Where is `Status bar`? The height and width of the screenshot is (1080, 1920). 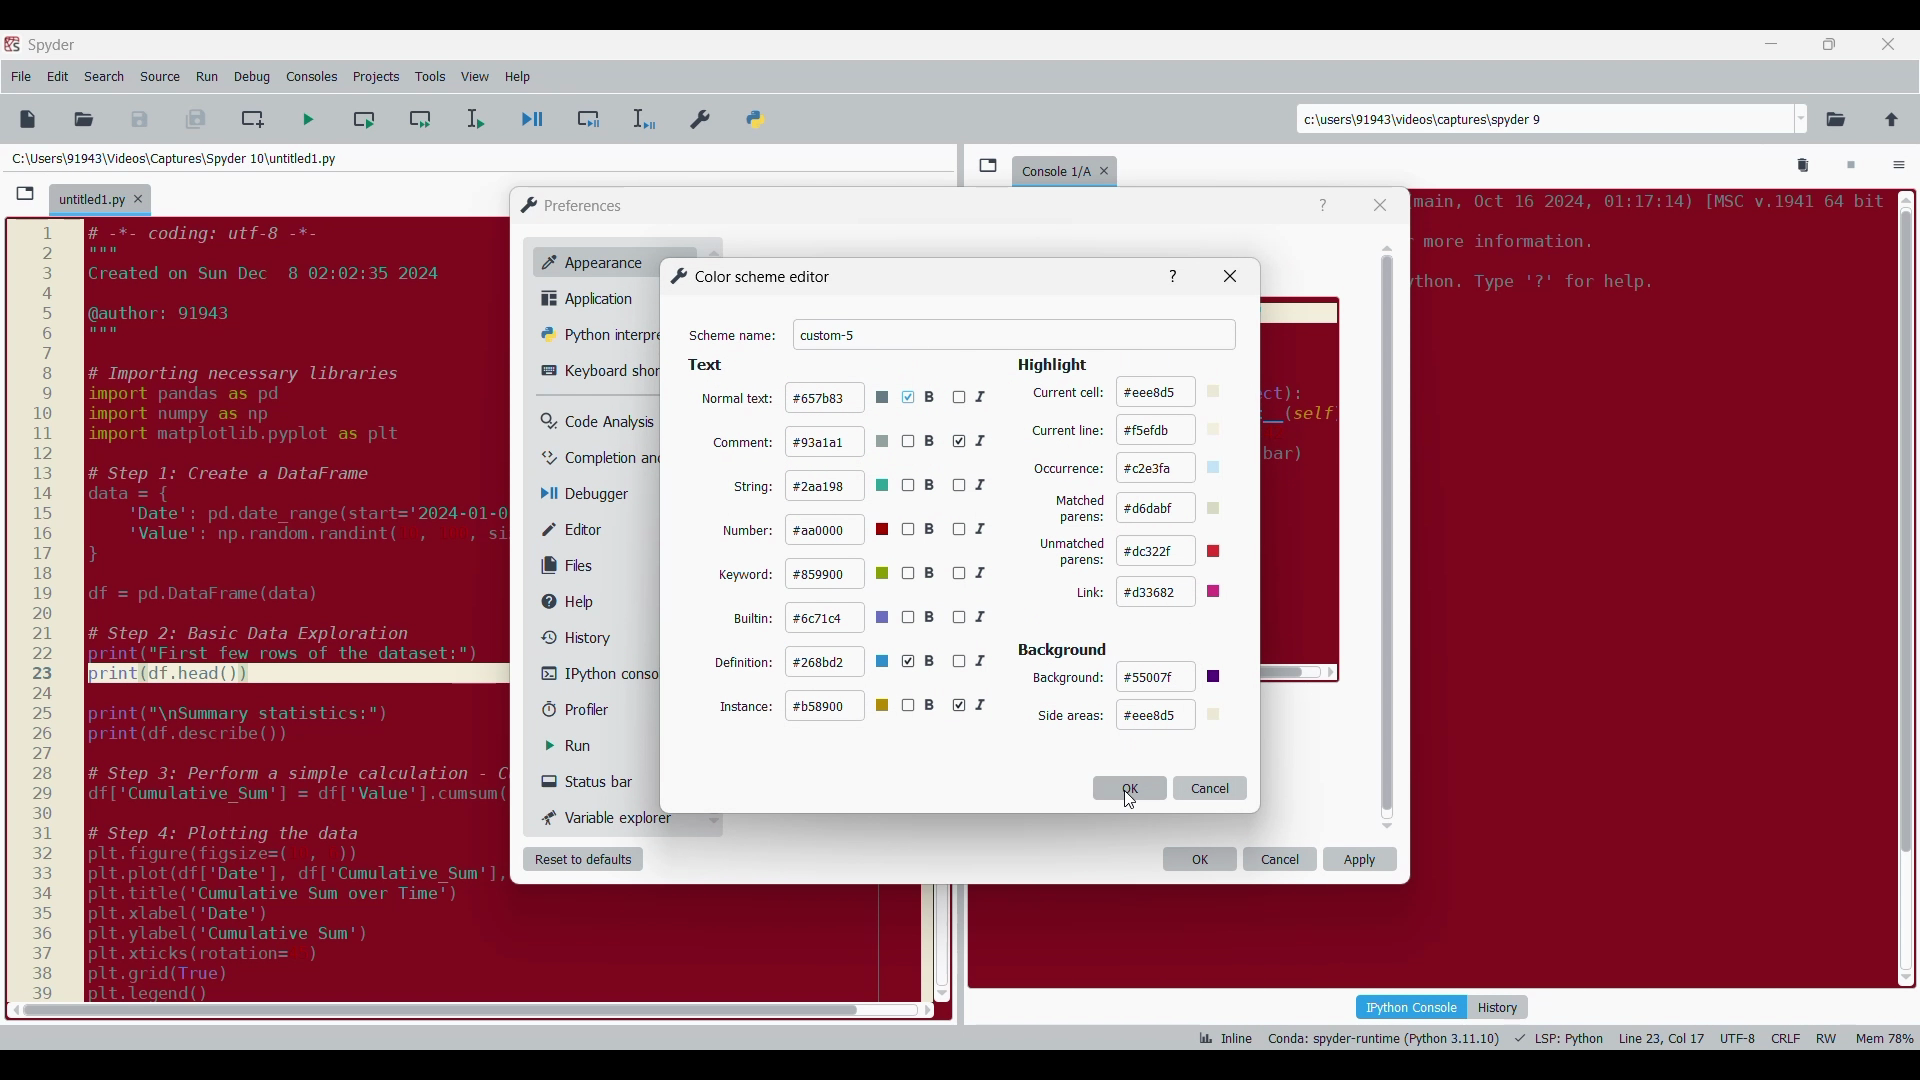 Status bar is located at coordinates (595, 781).